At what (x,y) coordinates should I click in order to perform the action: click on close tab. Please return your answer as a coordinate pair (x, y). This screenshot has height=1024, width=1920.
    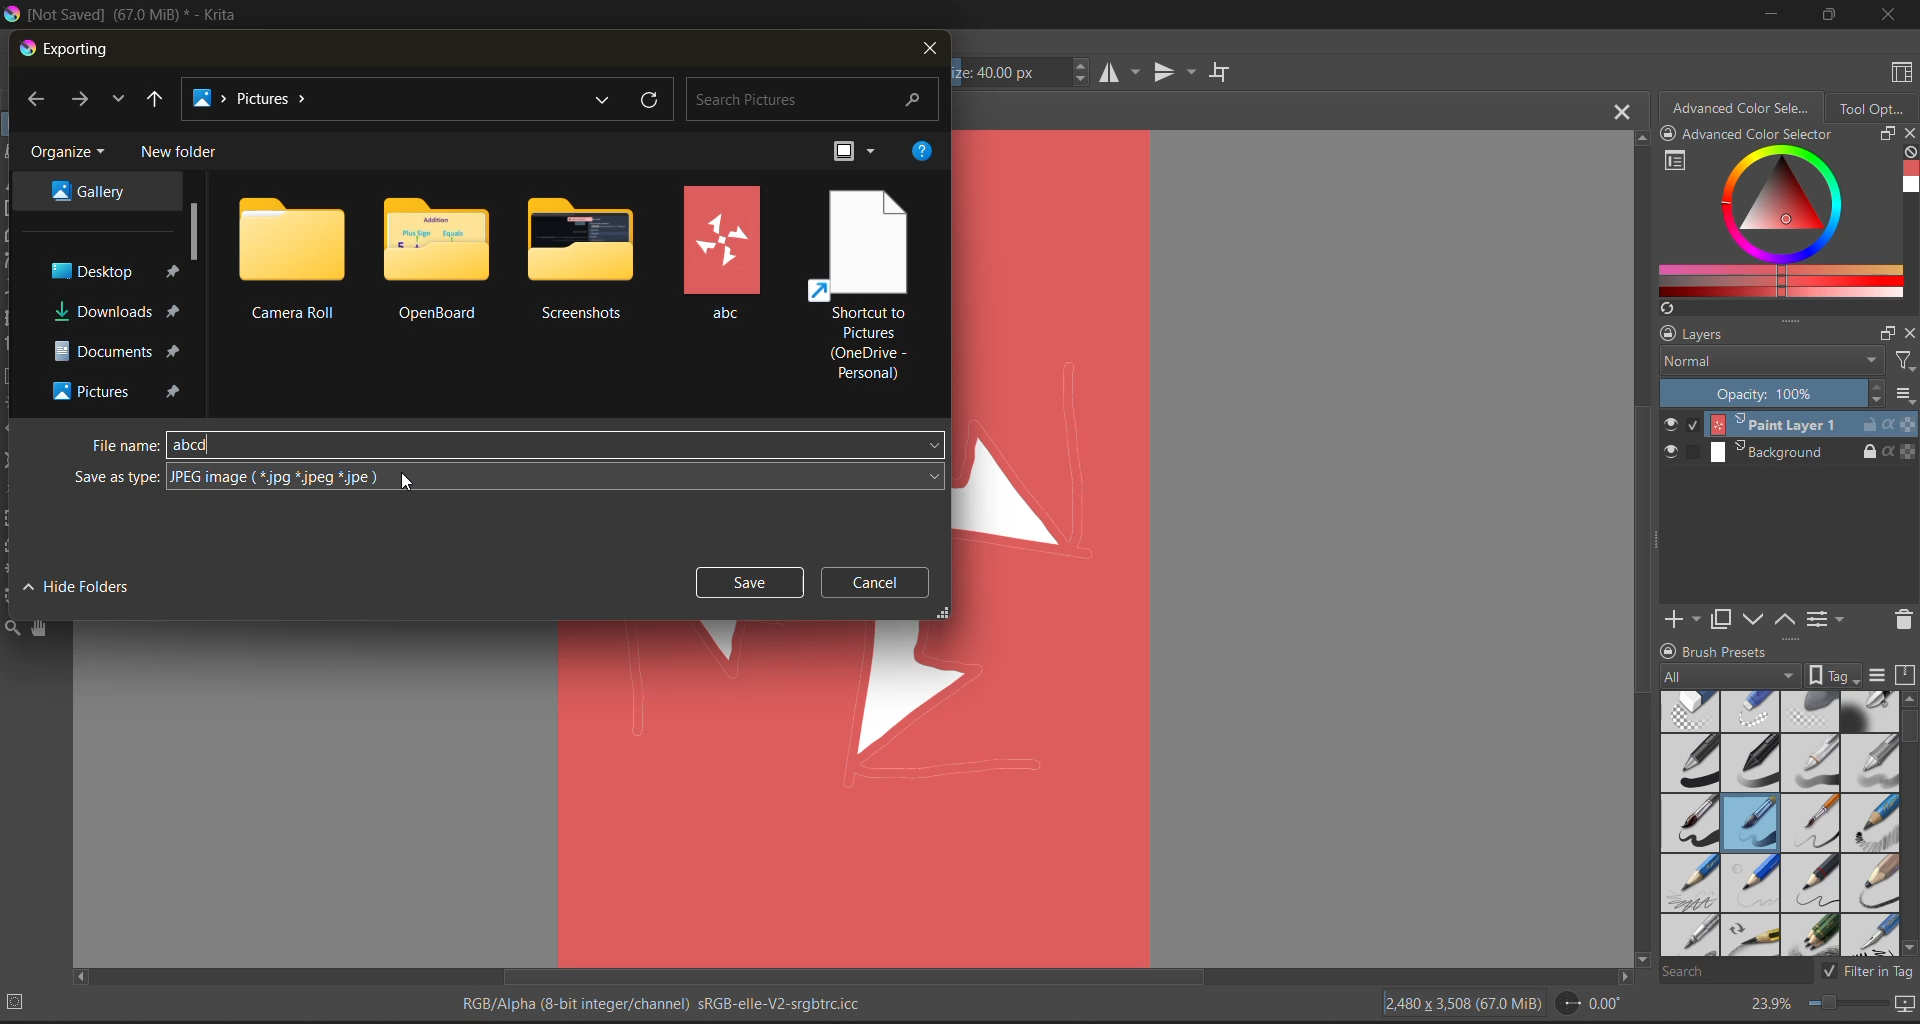
    Looking at the image, I should click on (1617, 116).